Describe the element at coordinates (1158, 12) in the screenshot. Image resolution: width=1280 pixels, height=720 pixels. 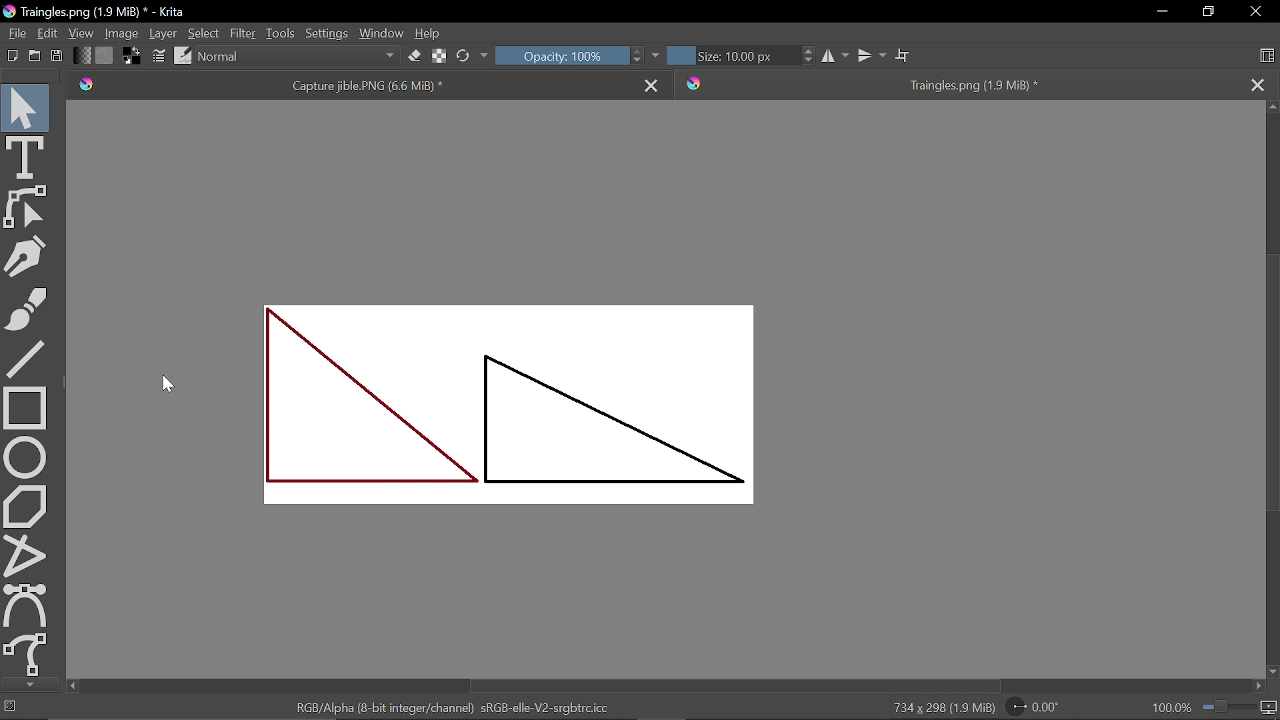
I see `Minimize` at that location.